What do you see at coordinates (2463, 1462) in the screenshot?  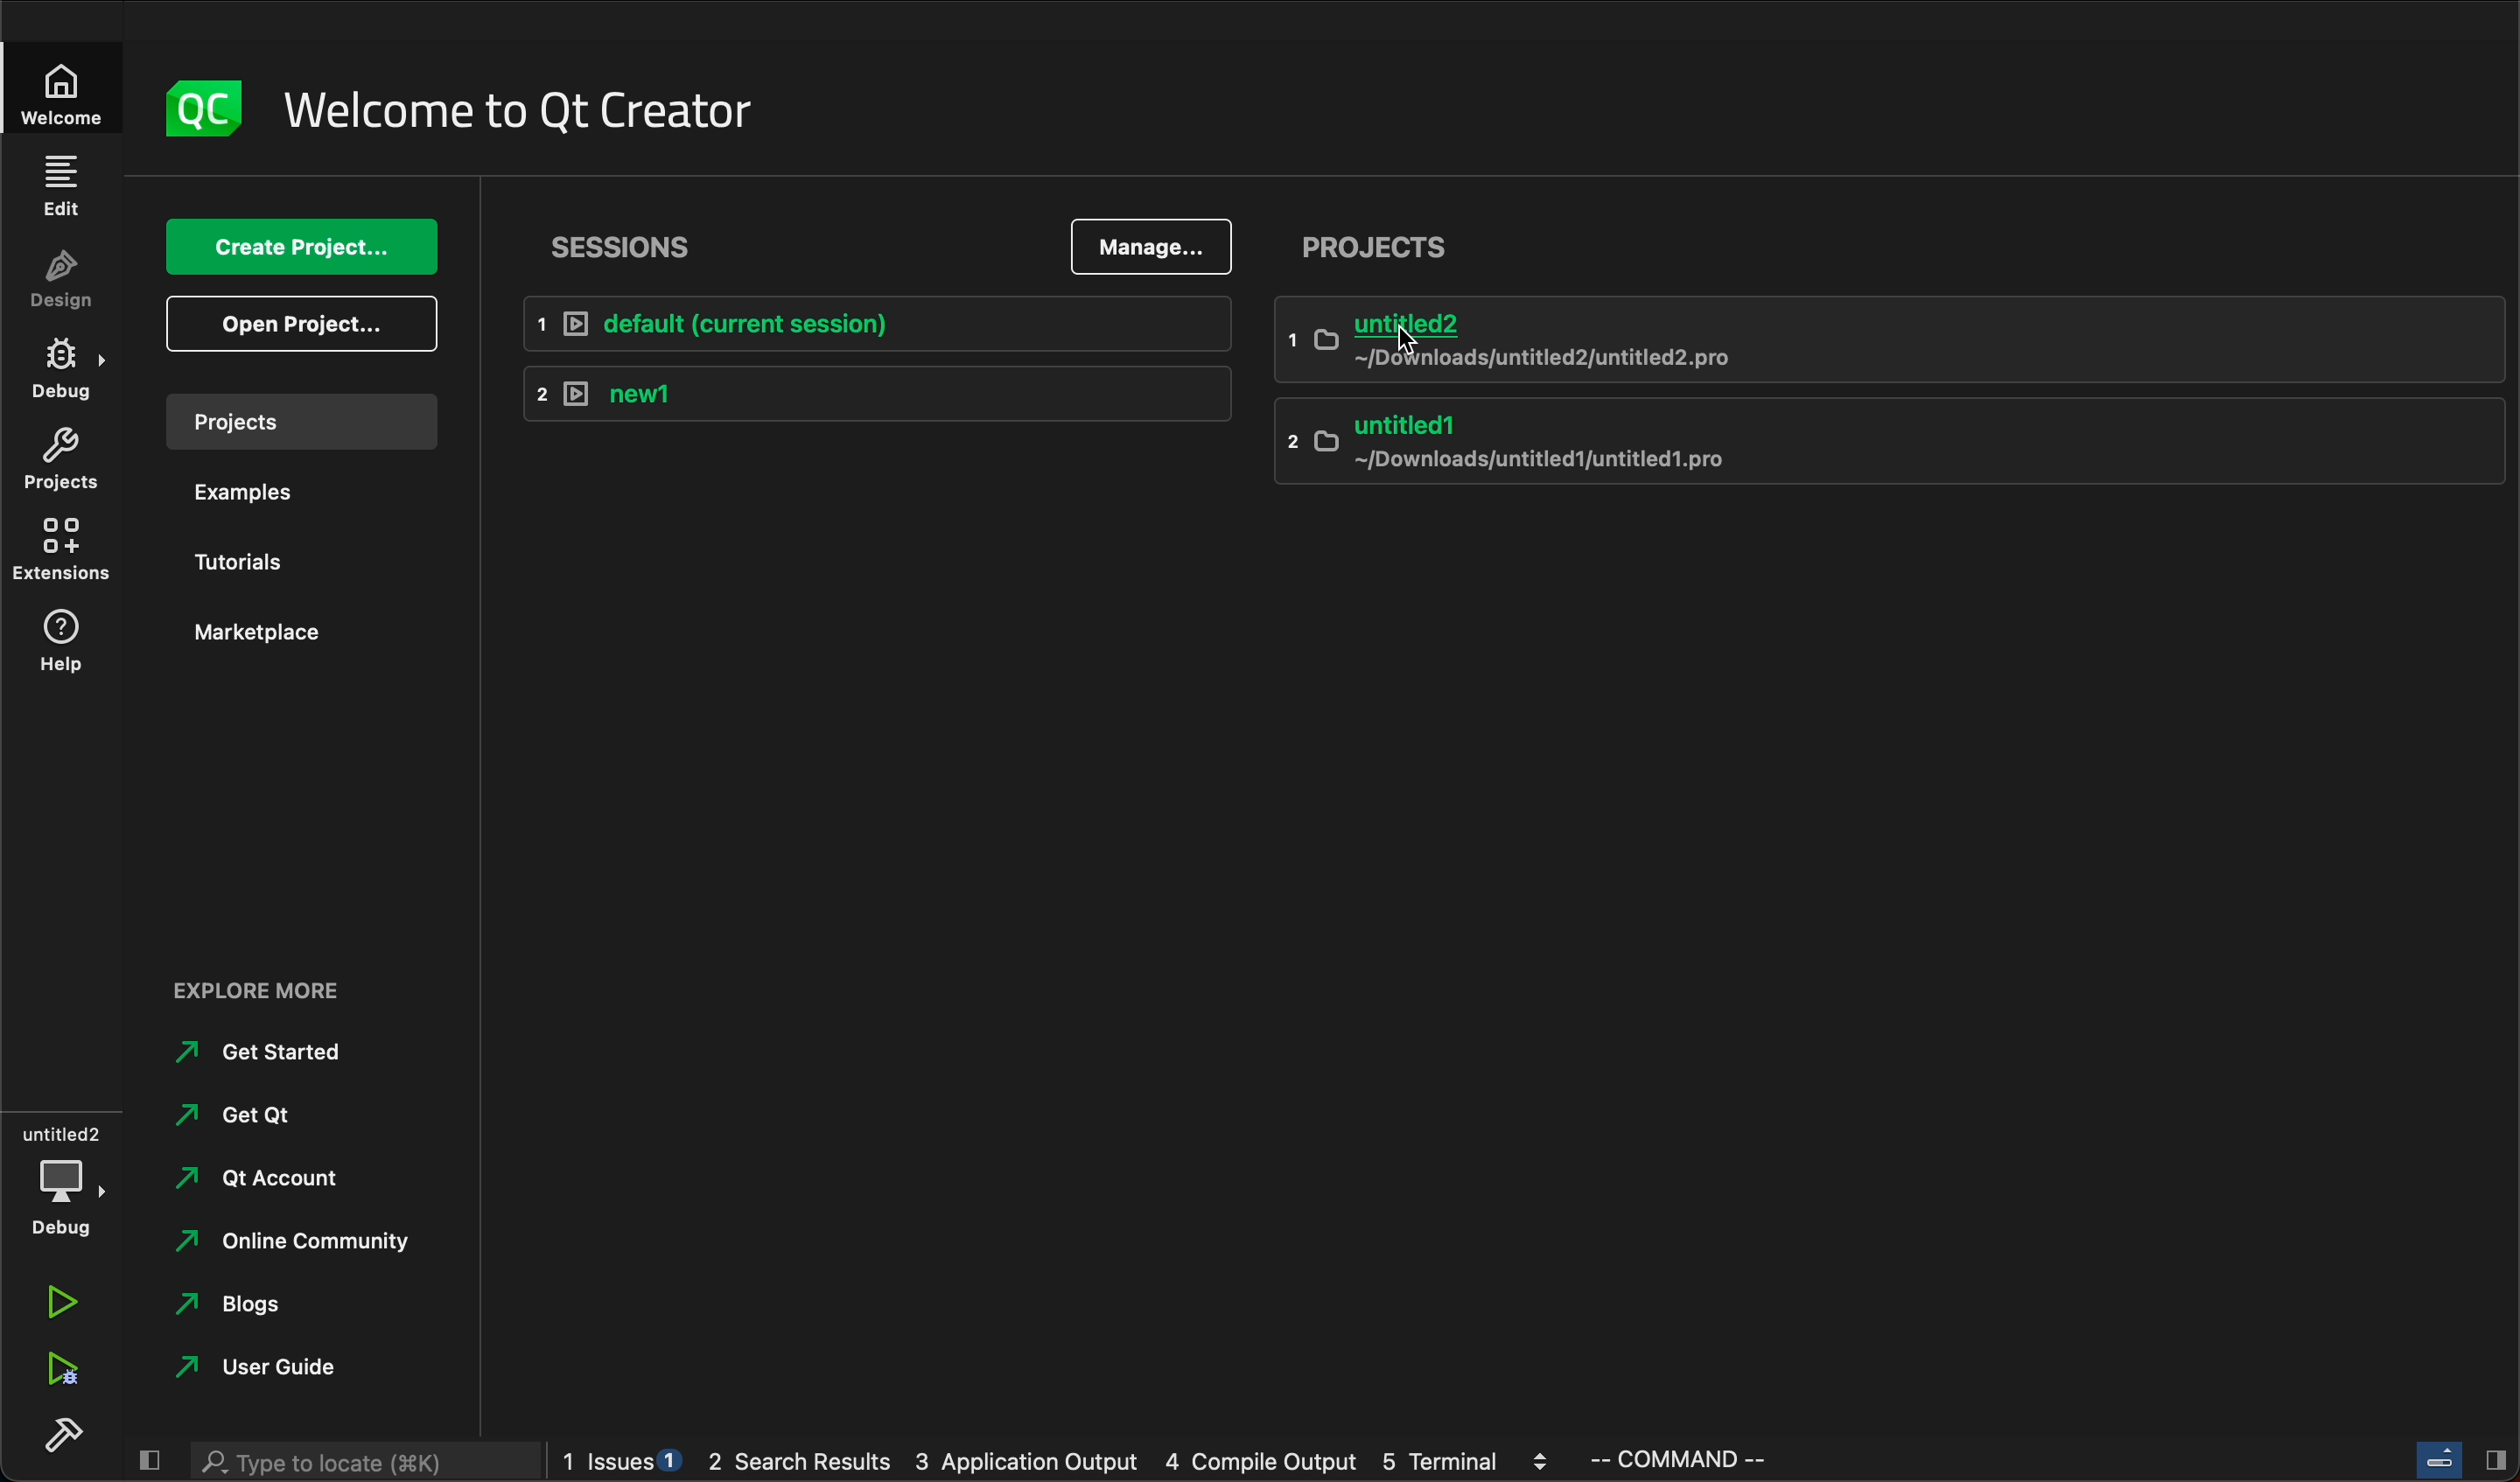 I see `close sidebar` at bounding box center [2463, 1462].